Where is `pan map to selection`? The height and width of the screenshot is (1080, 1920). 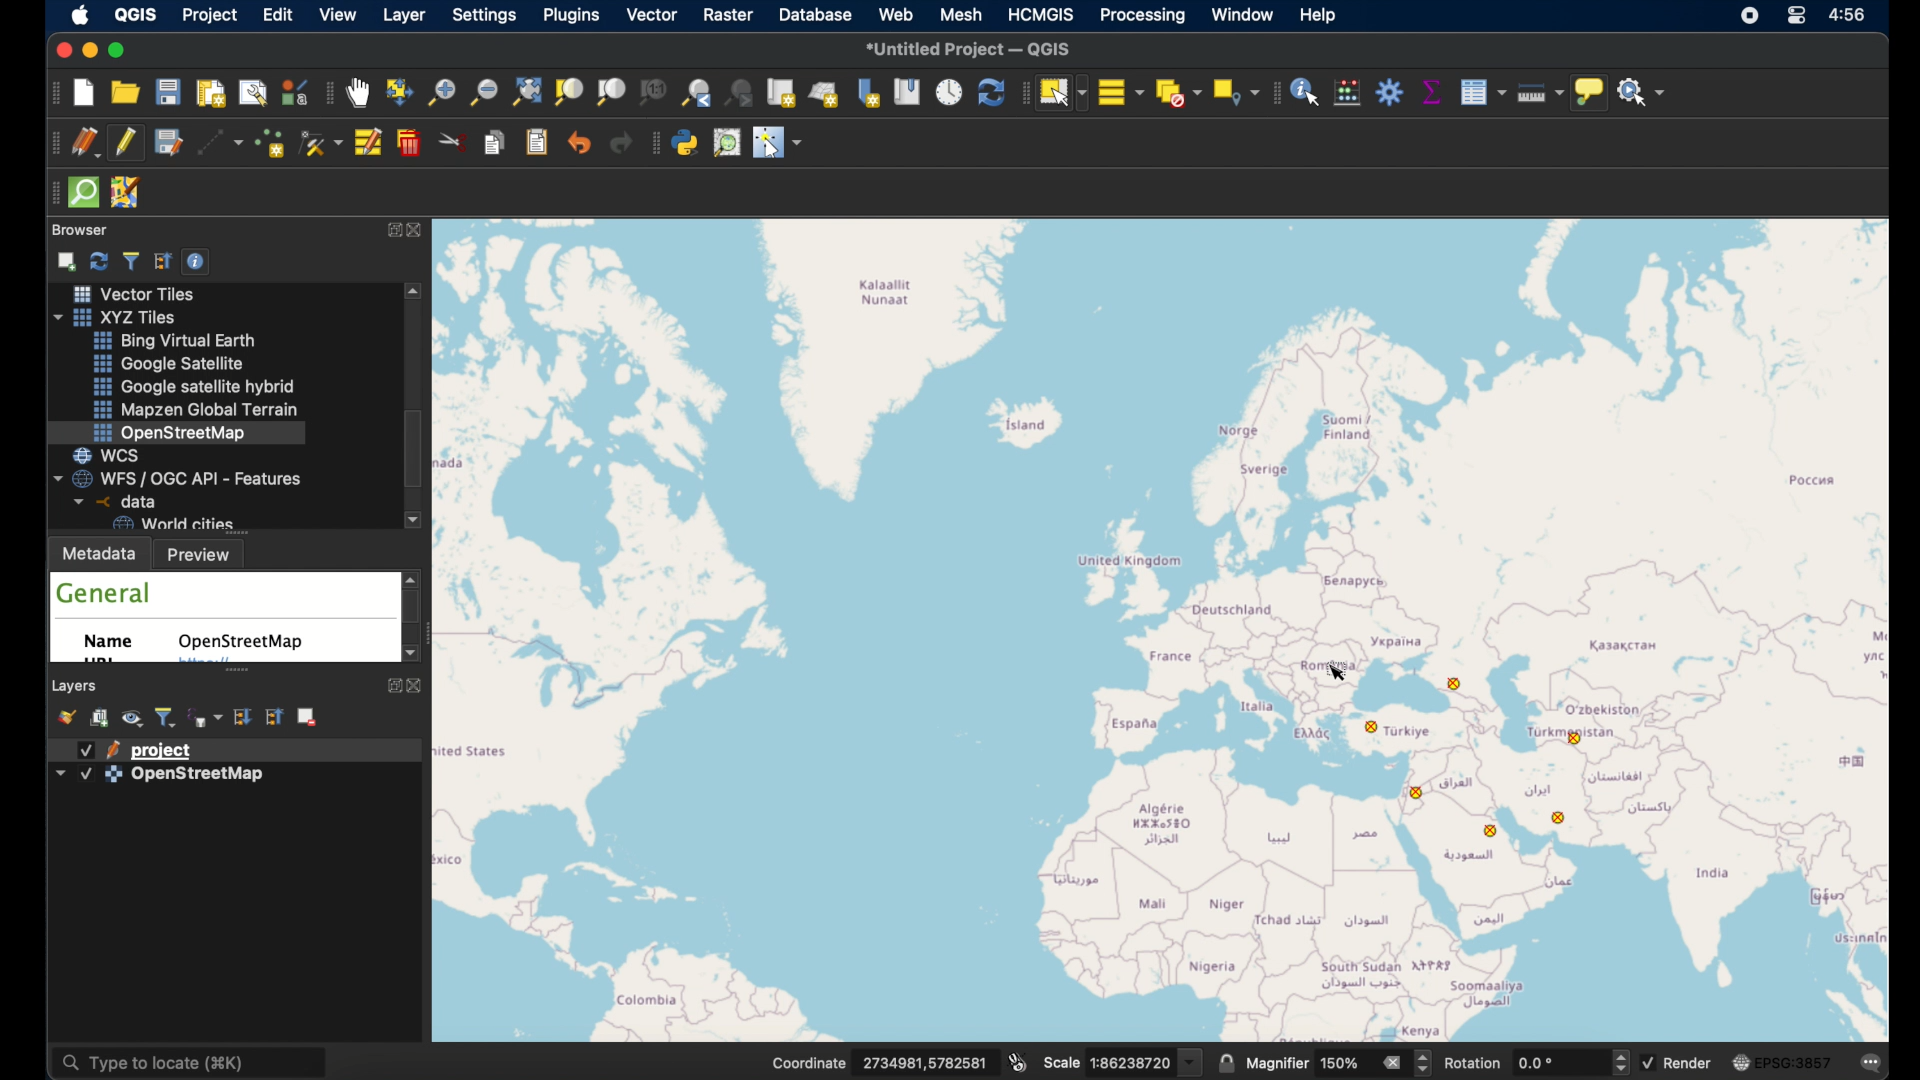 pan map to selection is located at coordinates (399, 91).